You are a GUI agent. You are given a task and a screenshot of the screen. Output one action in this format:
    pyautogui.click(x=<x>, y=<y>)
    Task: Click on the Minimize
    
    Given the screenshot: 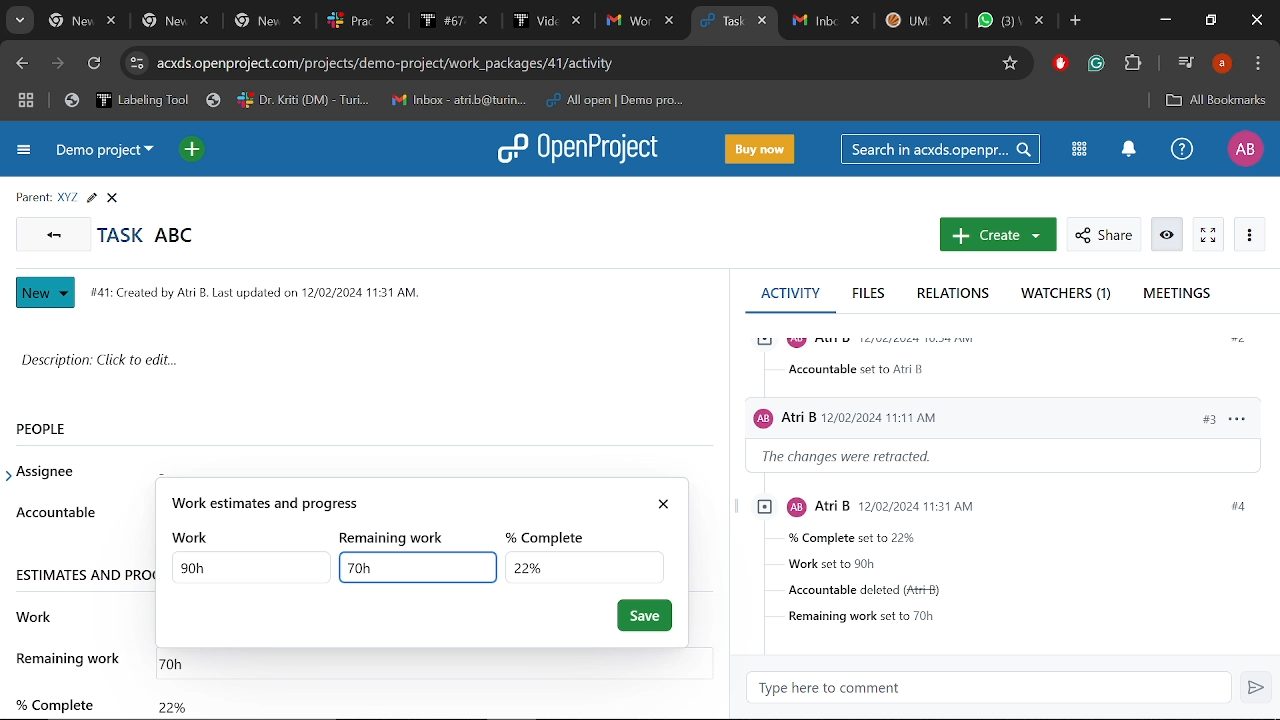 What is the action you would take?
    pyautogui.click(x=1164, y=22)
    